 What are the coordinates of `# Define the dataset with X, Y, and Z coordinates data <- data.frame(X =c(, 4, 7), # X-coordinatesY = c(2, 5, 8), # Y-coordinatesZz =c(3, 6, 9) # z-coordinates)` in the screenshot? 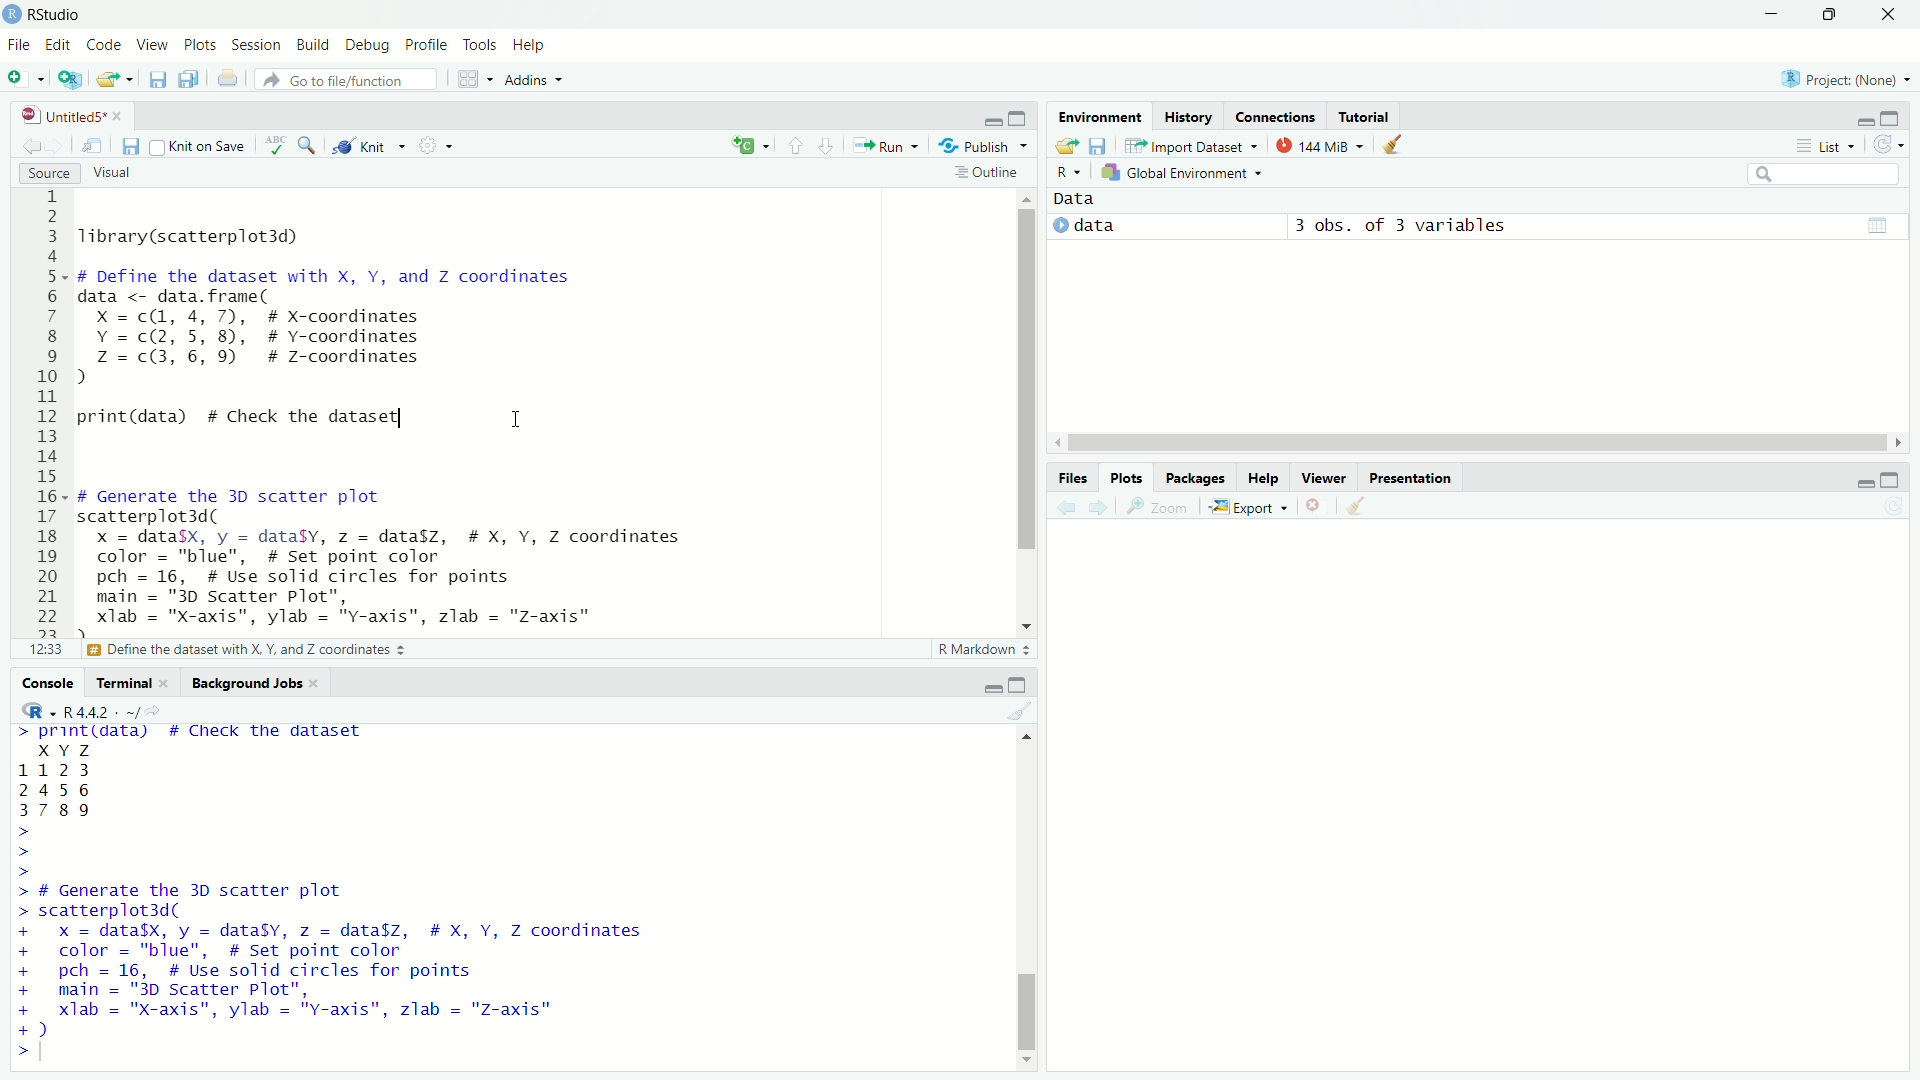 It's located at (338, 327).